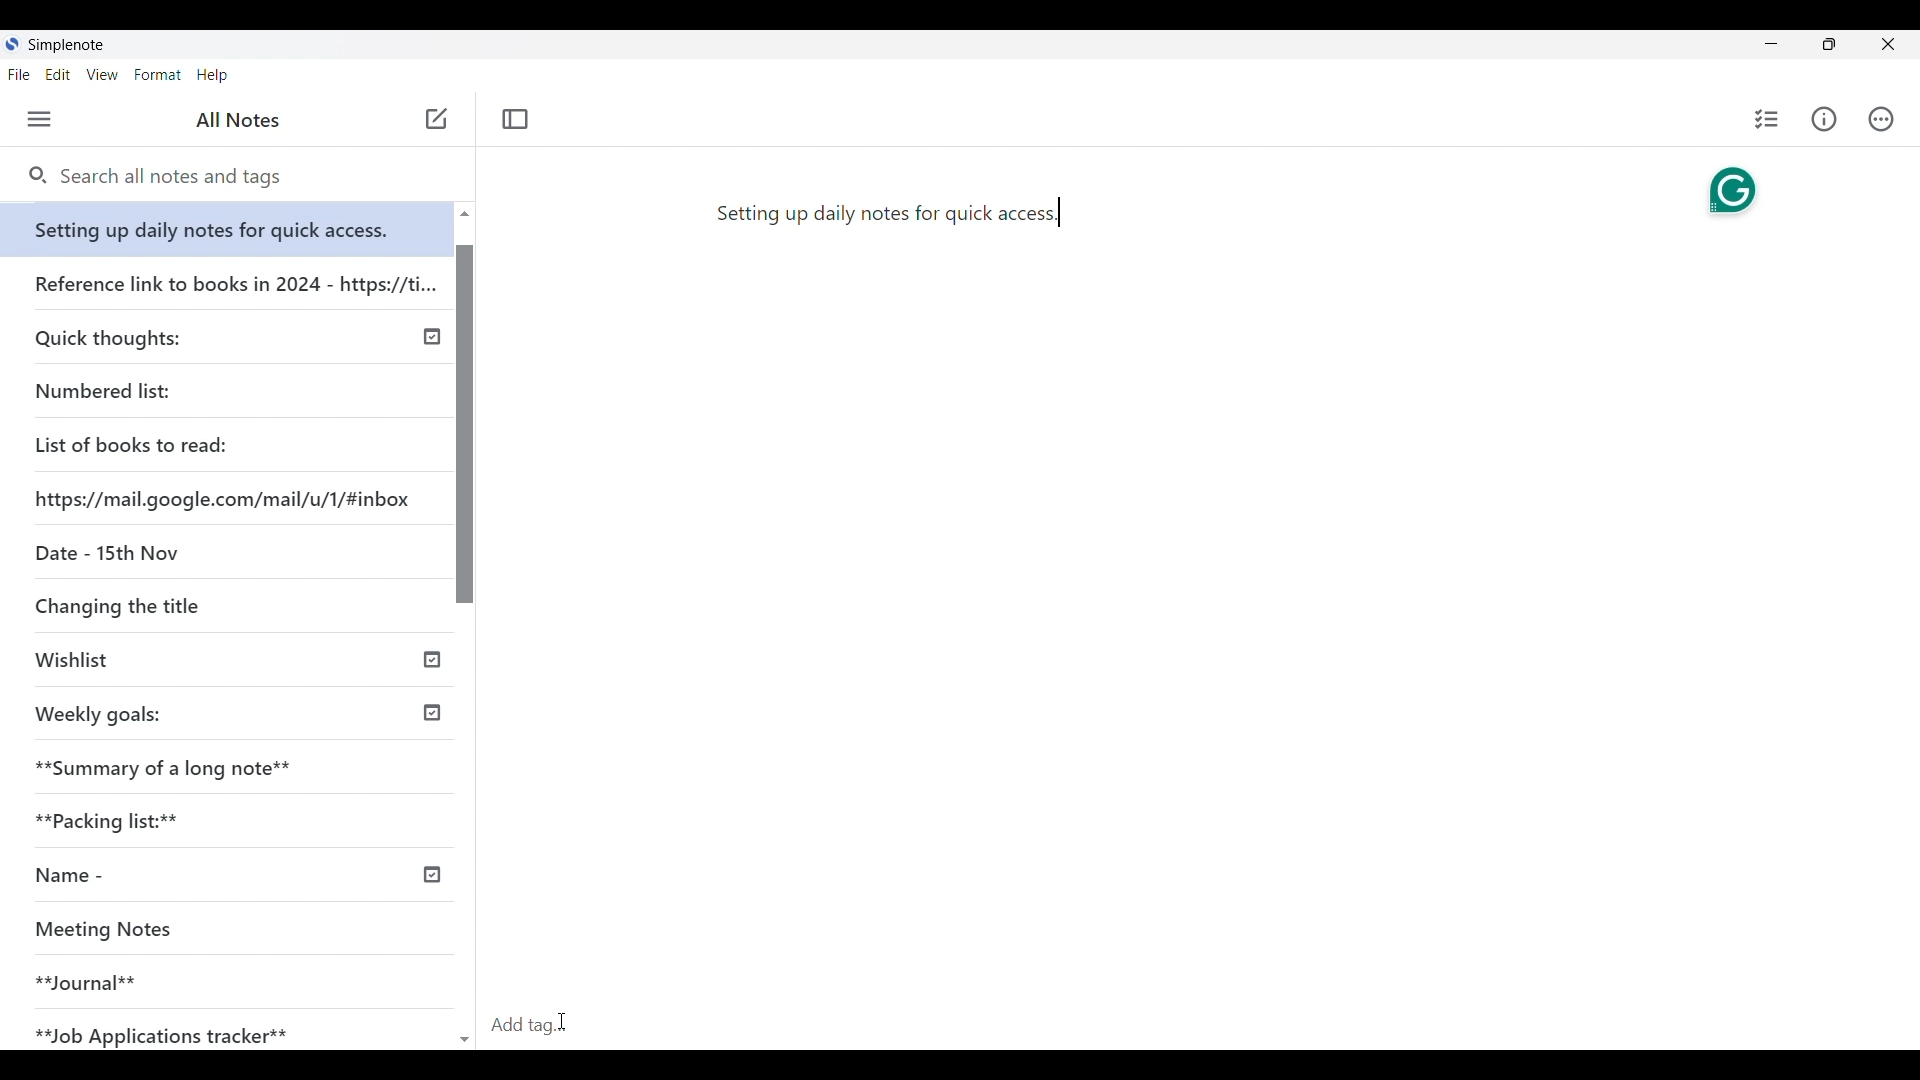  I want to click on published, so click(430, 875).